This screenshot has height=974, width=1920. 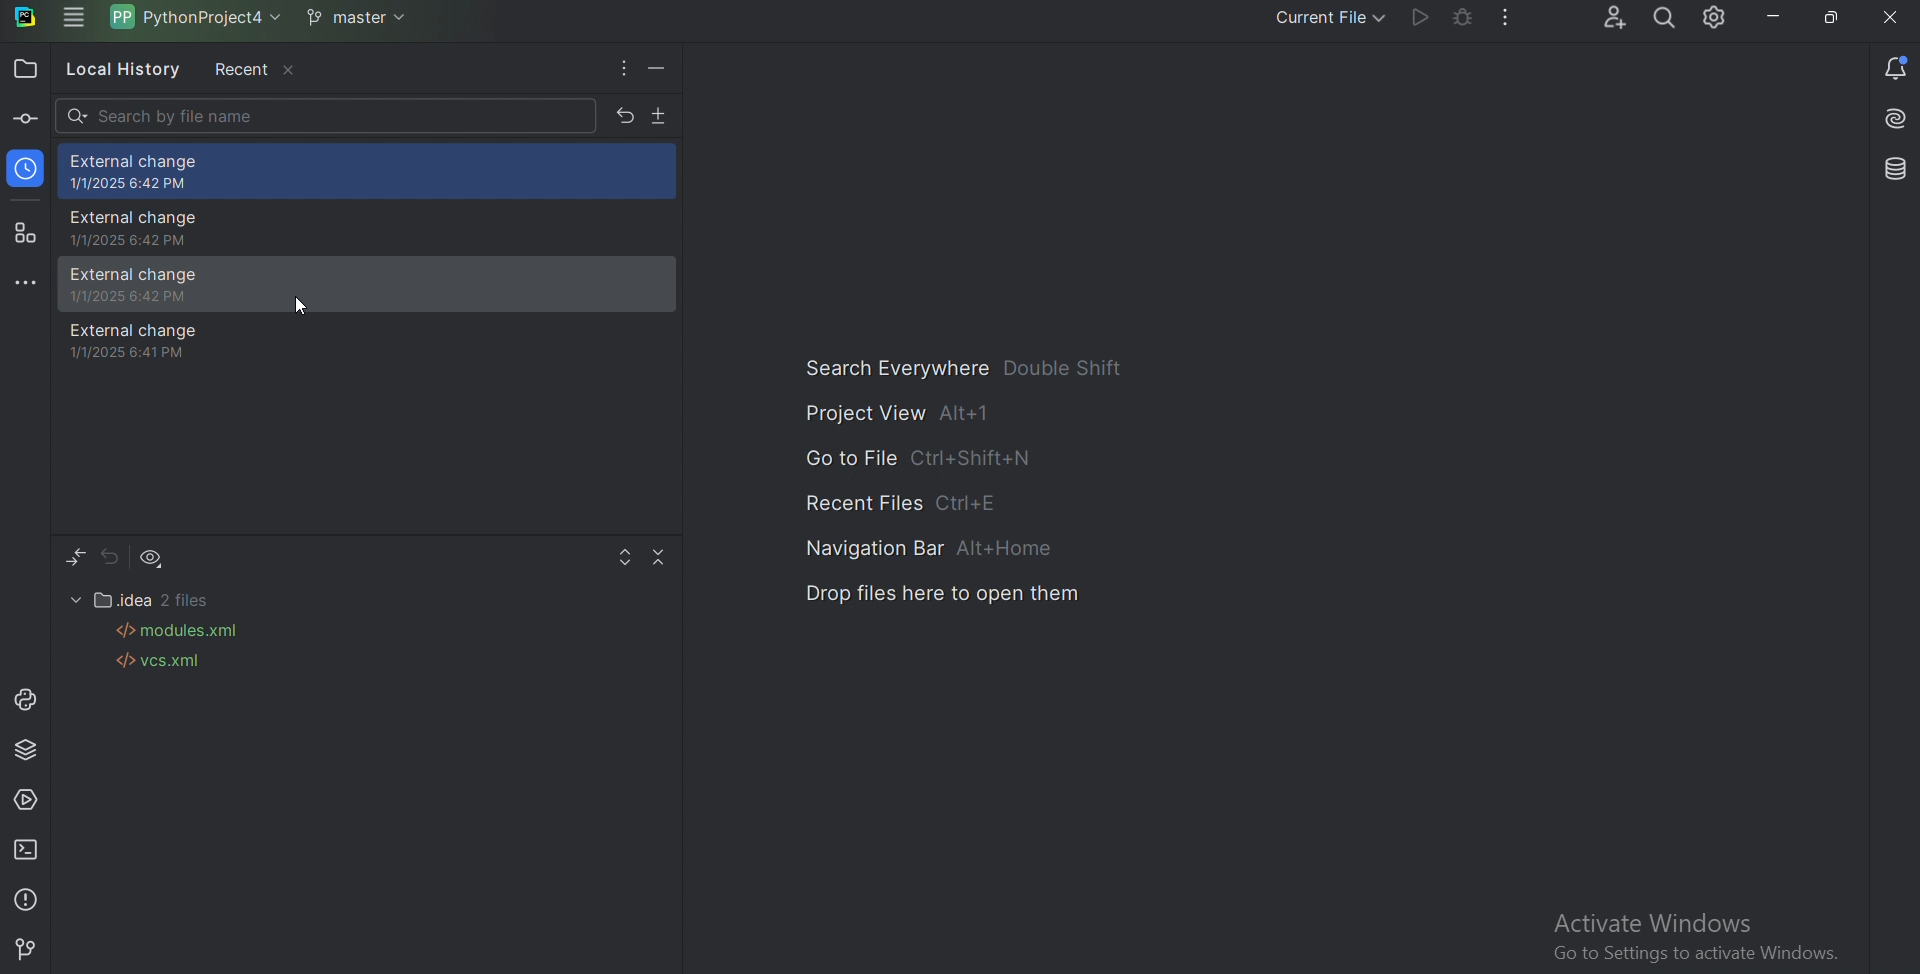 What do you see at coordinates (145, 598) in the screenshot?
I see `Files` at bounding box center [145, 598].